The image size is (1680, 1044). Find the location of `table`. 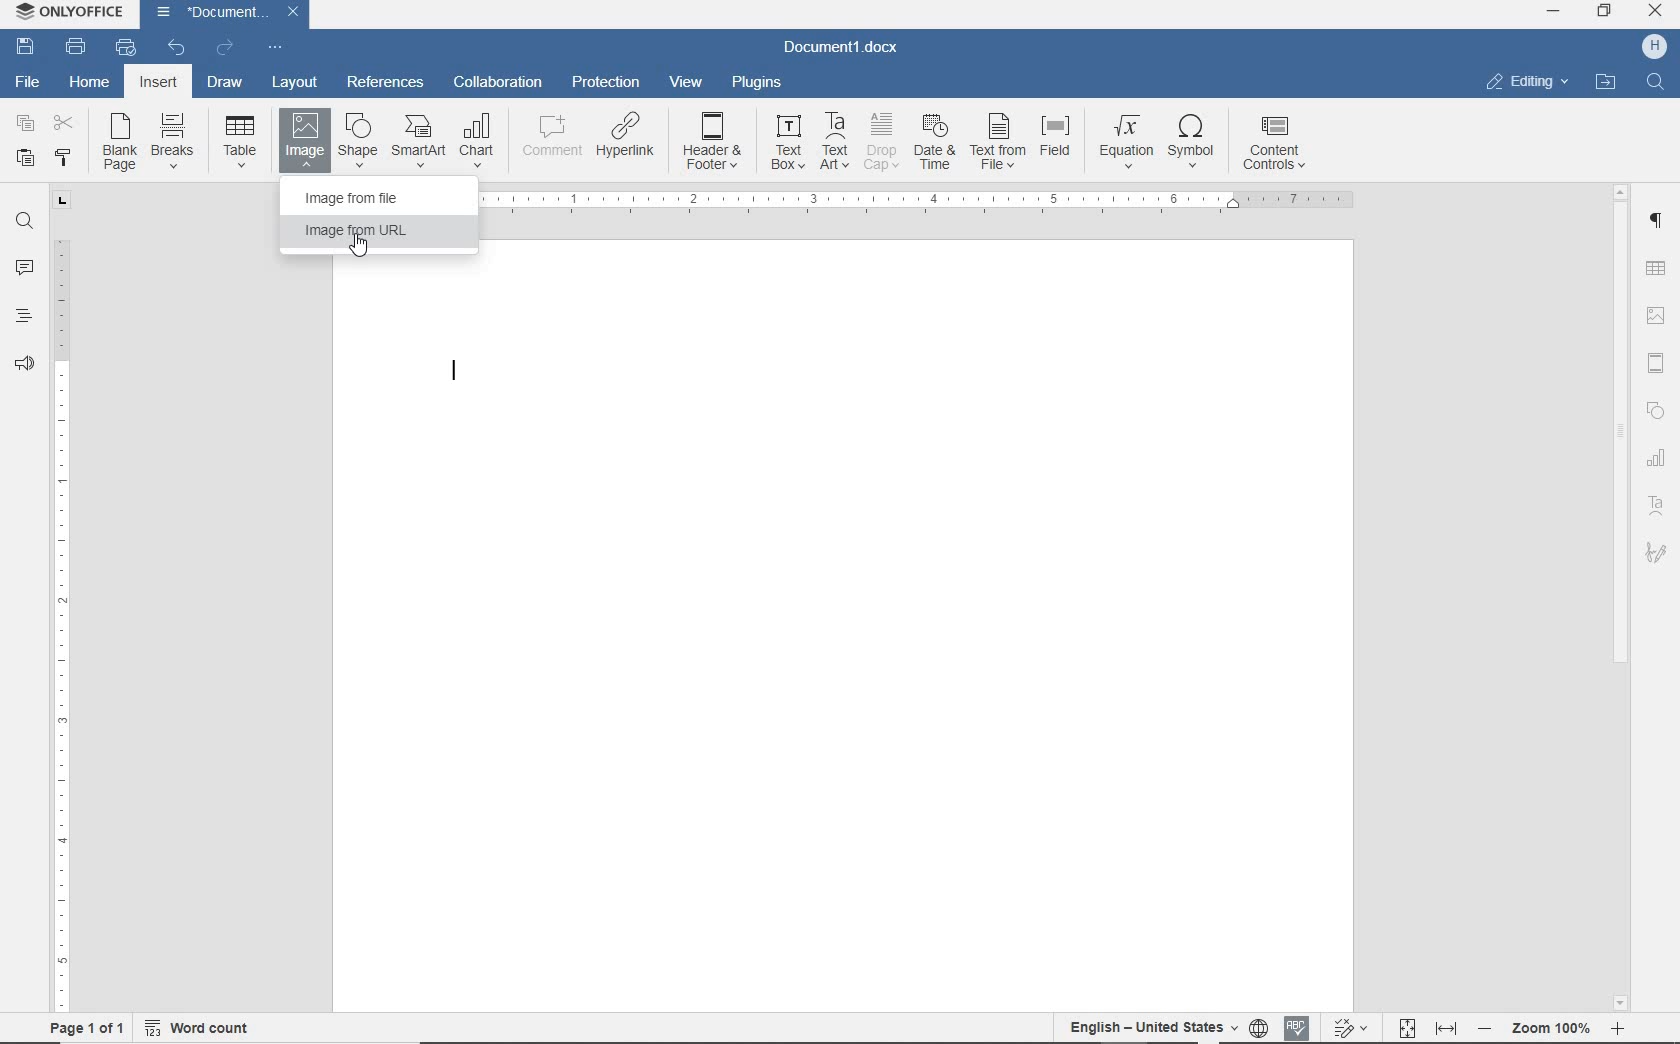

table is located at coordinates (1659, 266).